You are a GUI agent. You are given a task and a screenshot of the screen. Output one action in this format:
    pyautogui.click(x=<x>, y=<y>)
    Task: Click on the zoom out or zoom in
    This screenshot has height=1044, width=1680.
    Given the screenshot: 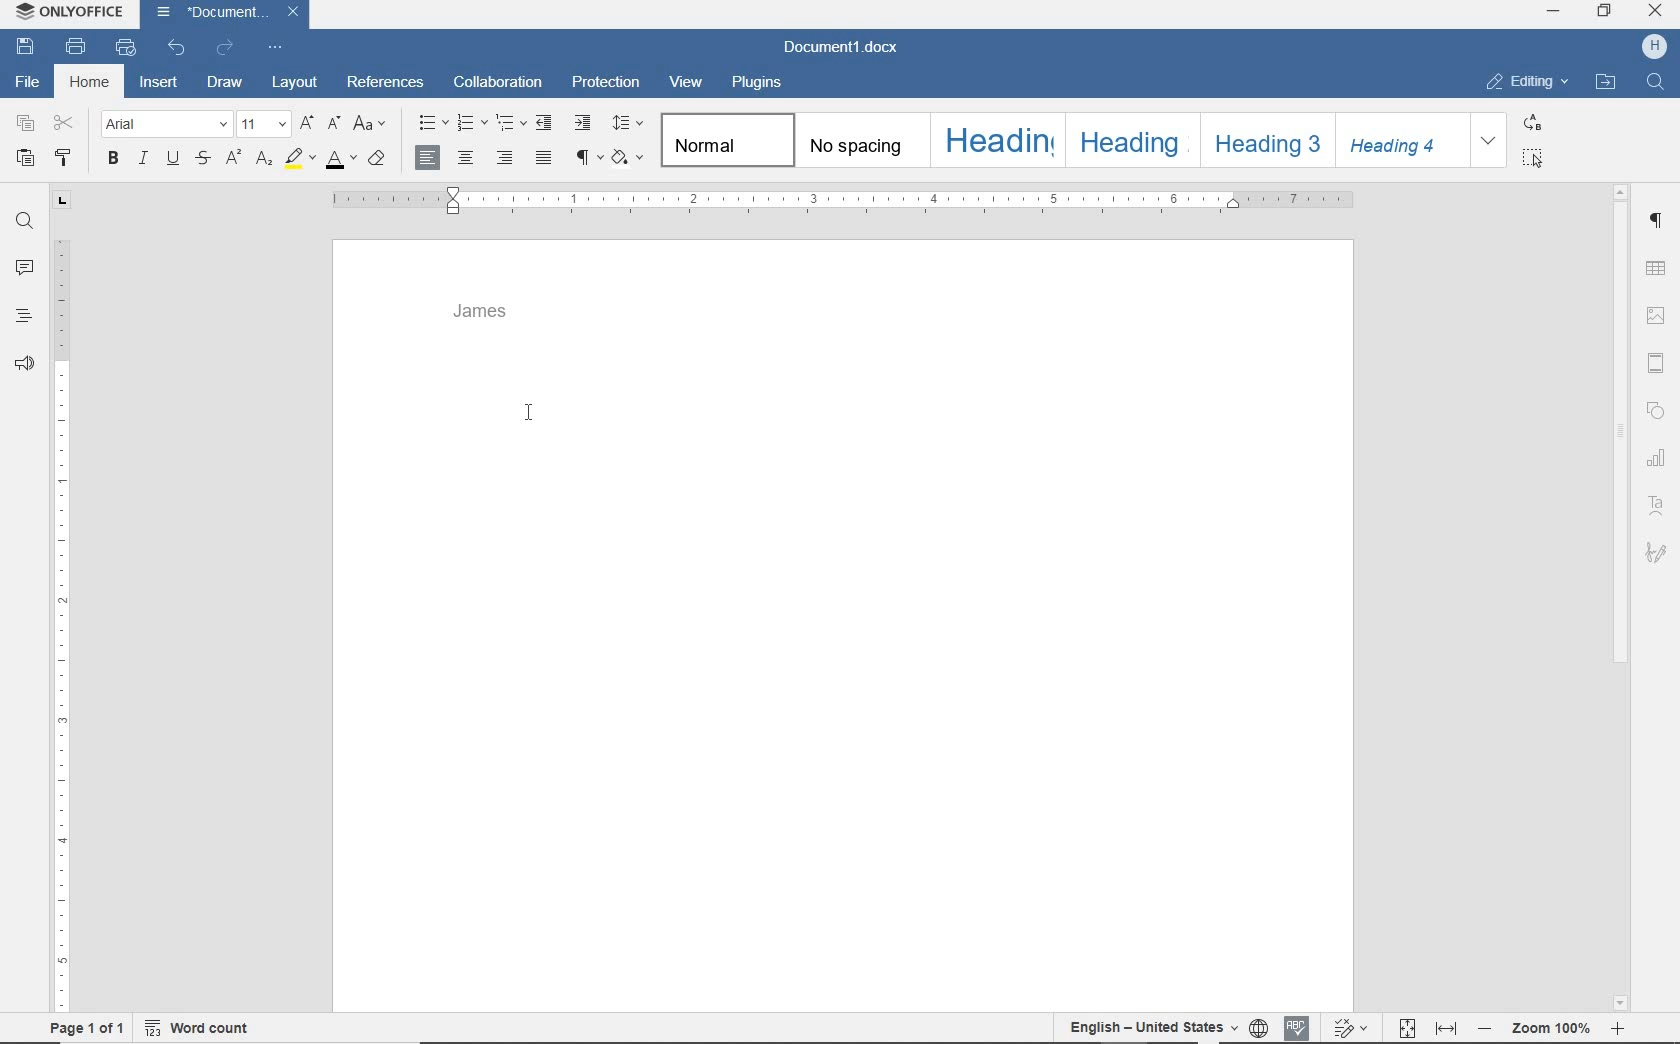 What is the action you would take?
    pyautogui.click(x=1554, y=1027)
    